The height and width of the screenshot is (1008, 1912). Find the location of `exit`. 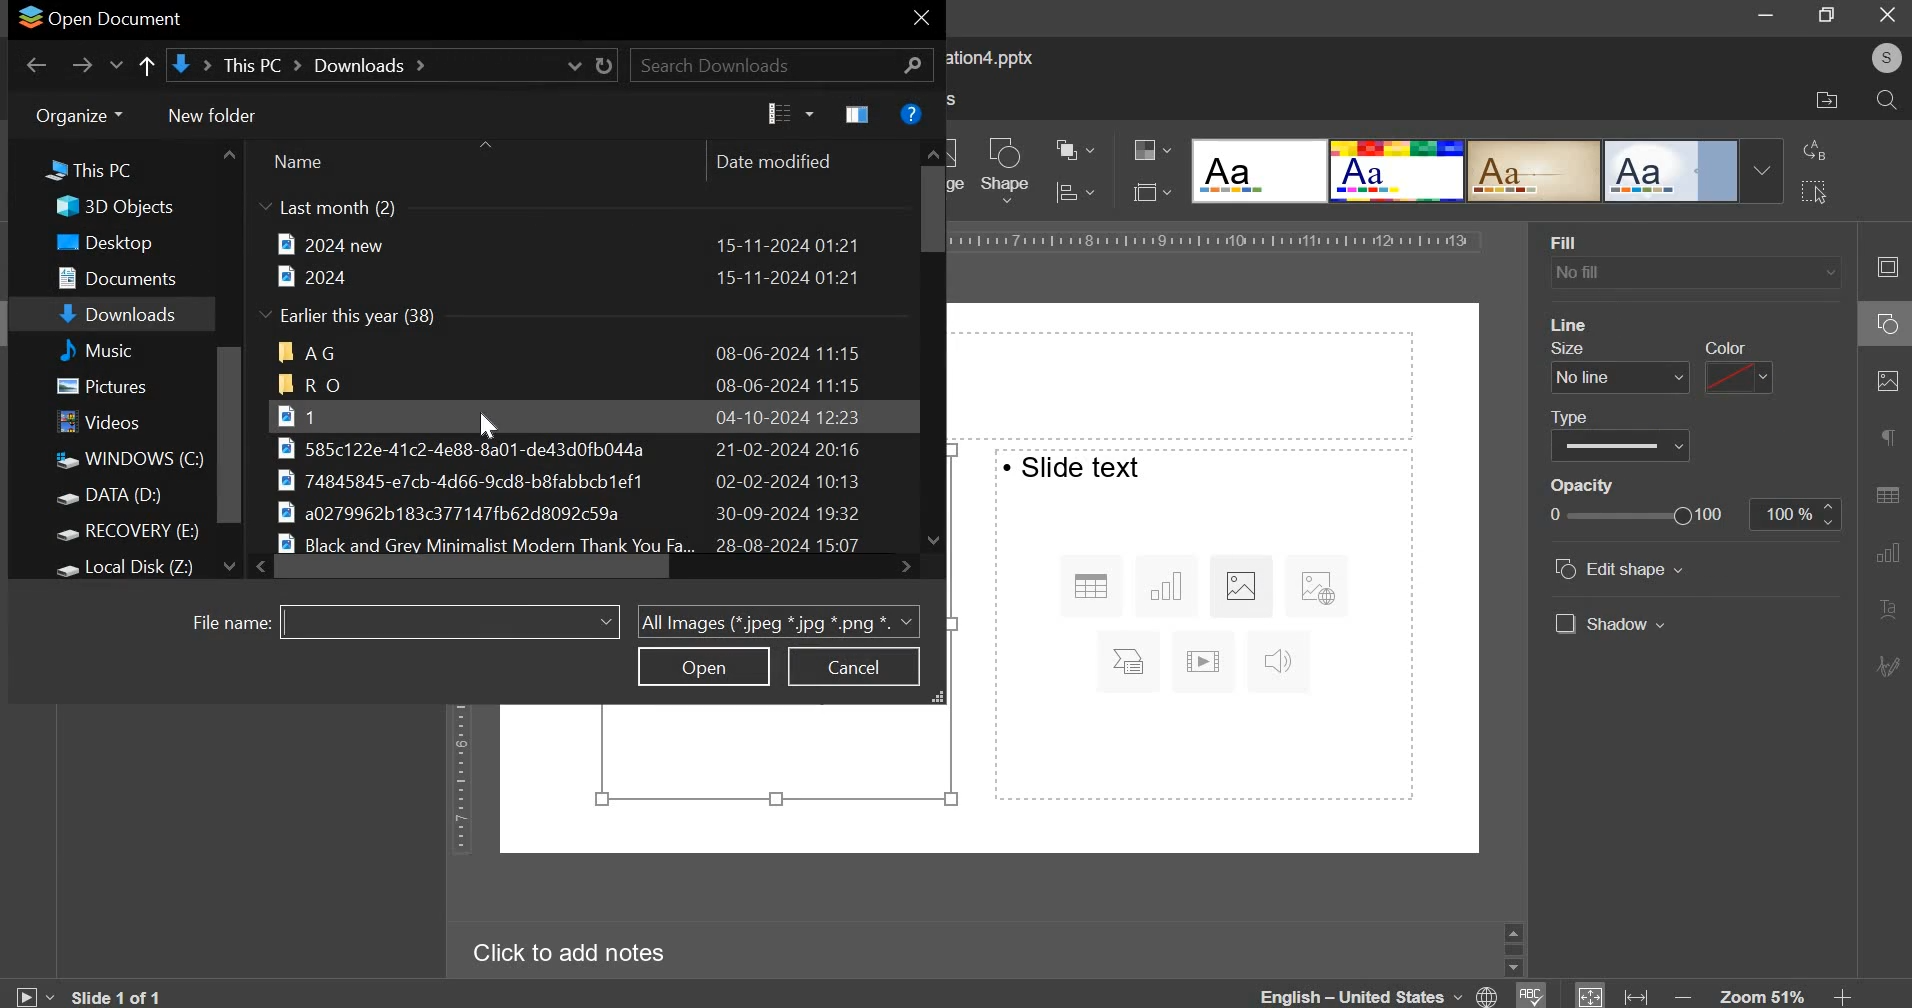

exit is located at coordinates (921, 21).